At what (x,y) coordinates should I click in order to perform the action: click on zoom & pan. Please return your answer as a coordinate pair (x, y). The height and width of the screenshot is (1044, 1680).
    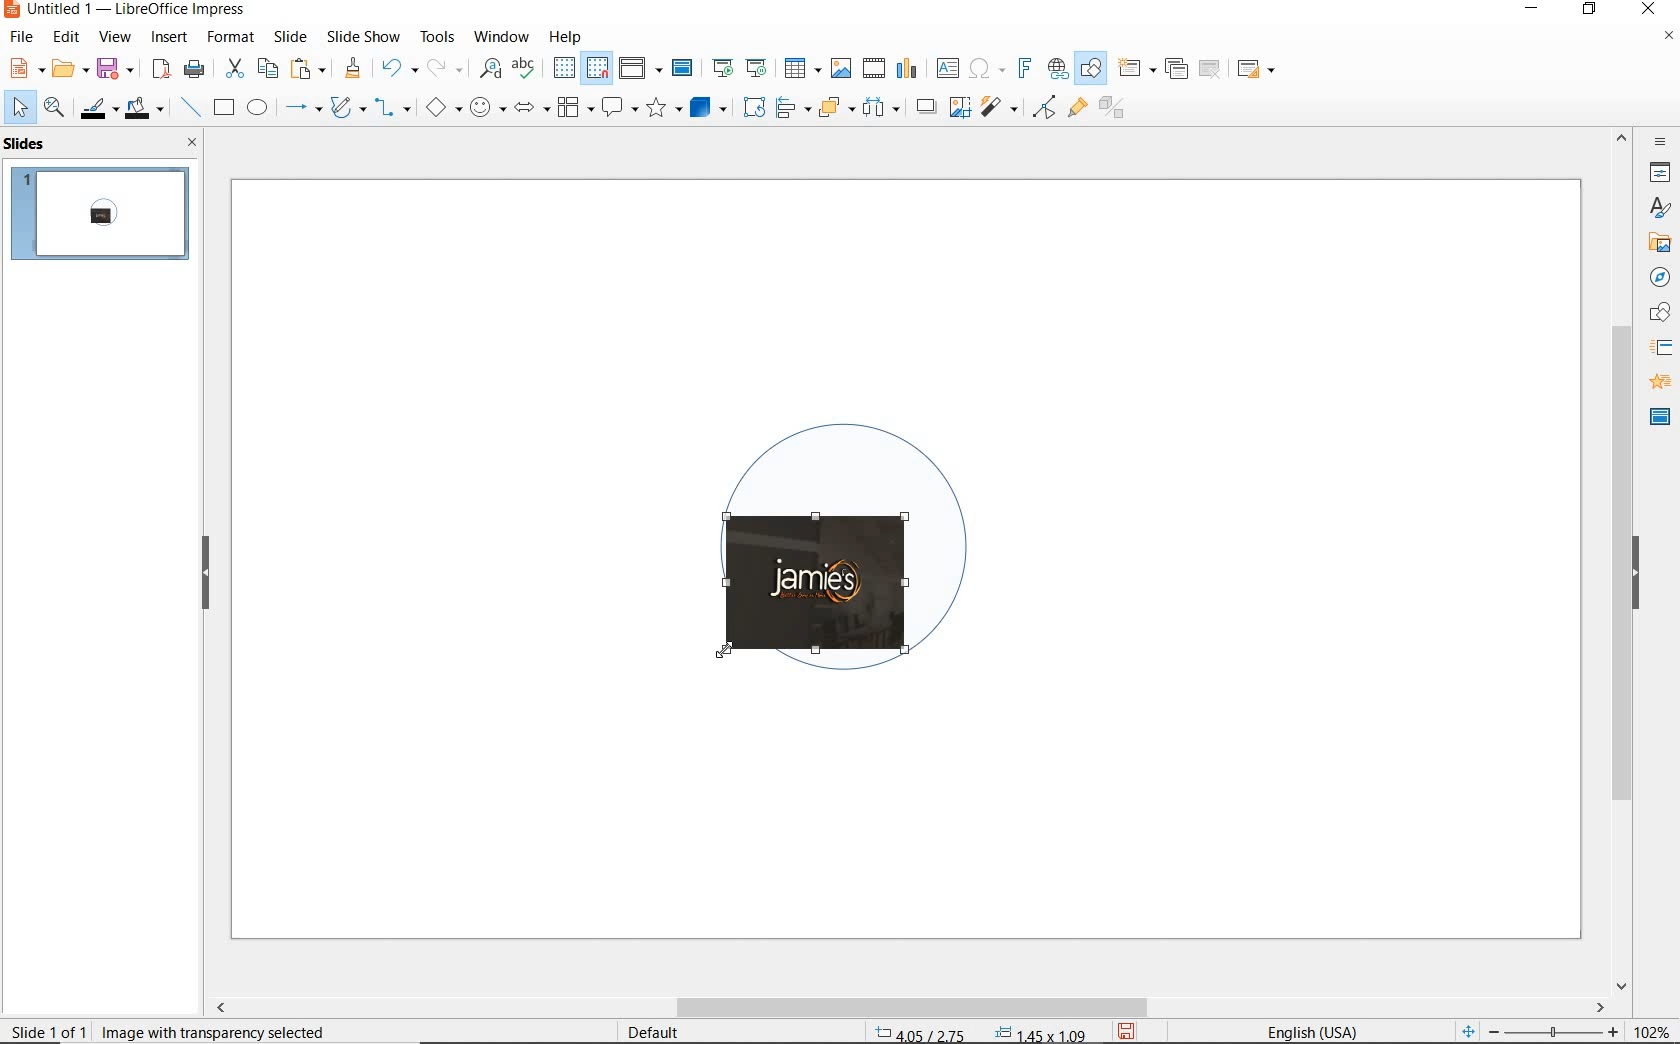
    Looking at the image, I should click on (56, 110).